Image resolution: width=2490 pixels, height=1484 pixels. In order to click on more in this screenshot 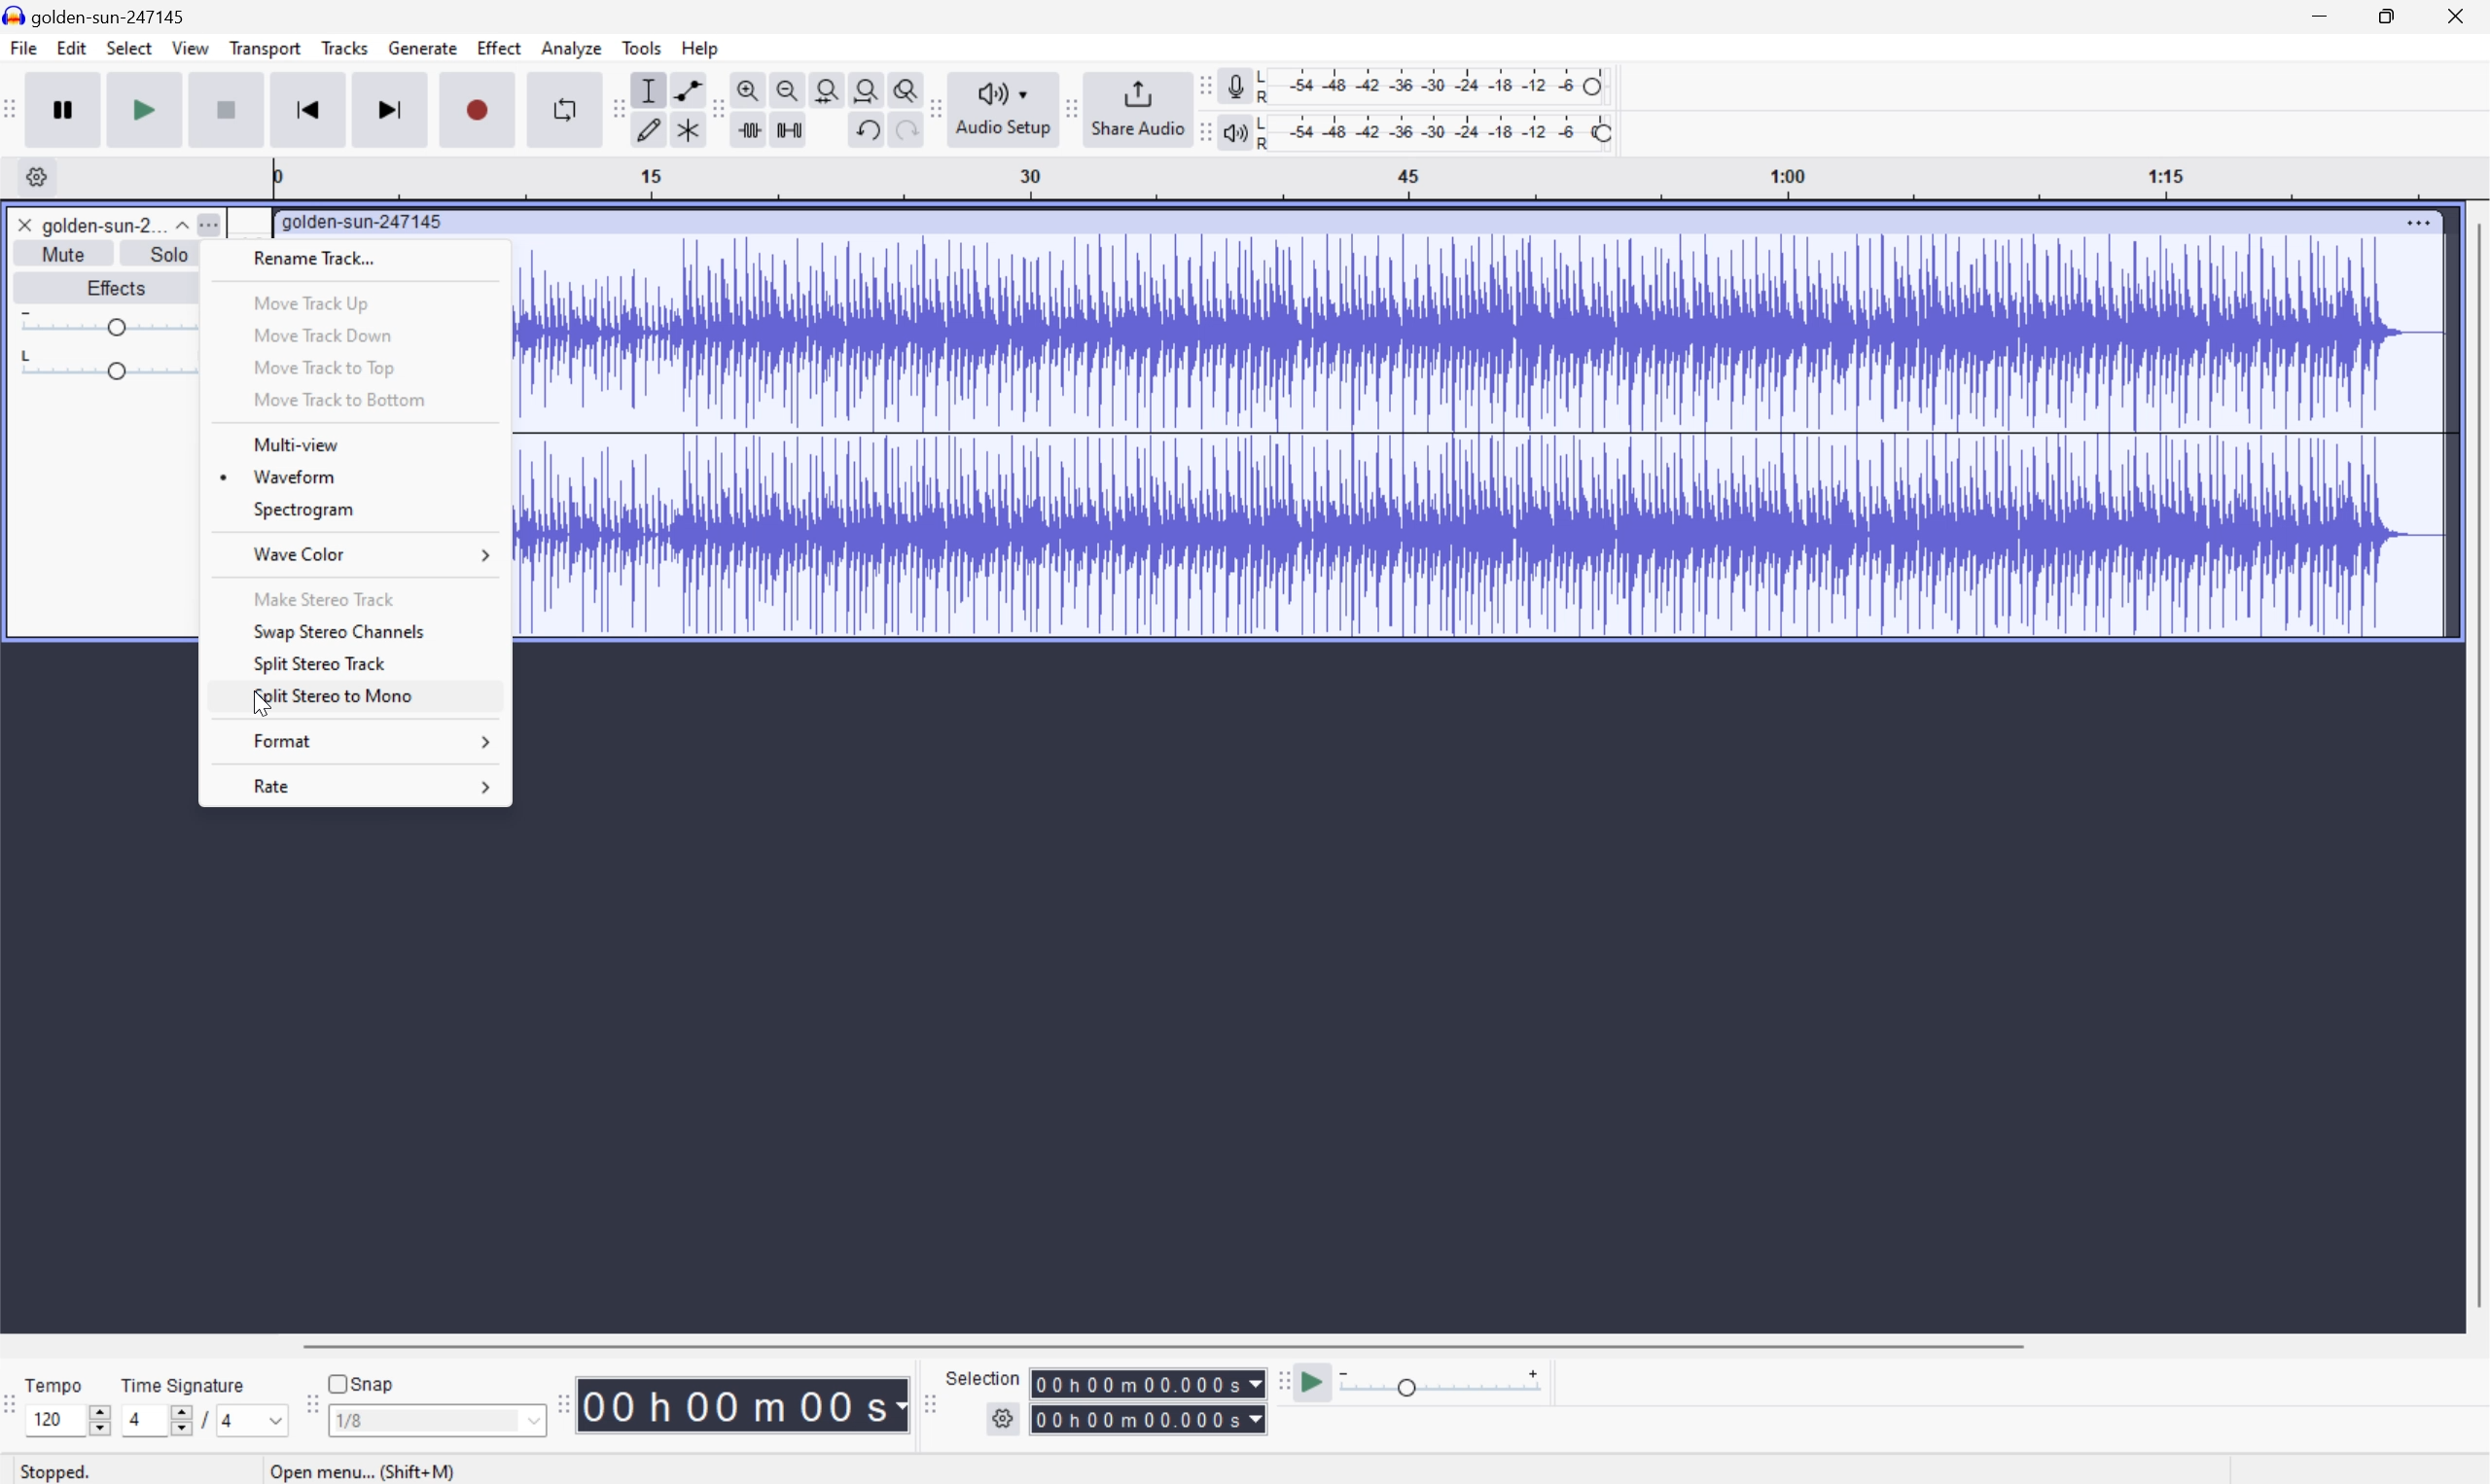, I will do `click(217, 224)`.